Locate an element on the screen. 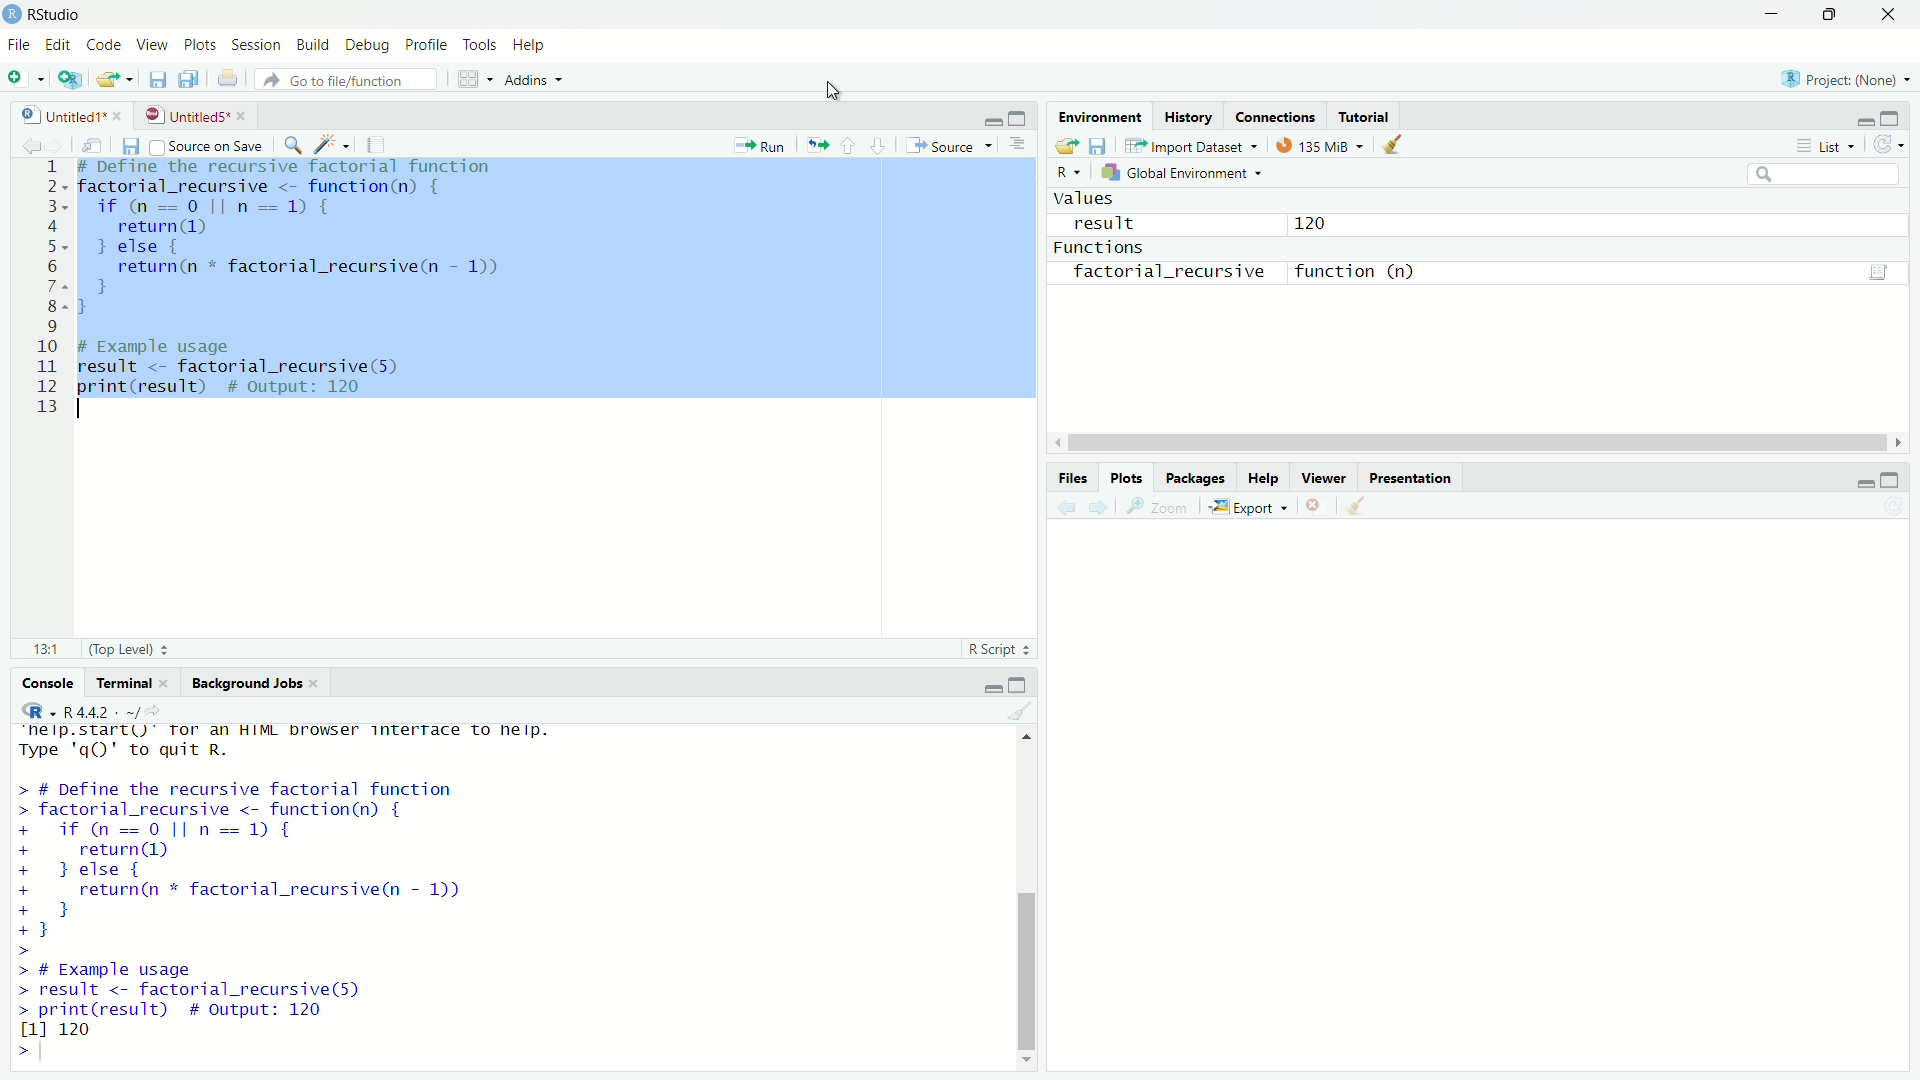 The image size is (1920, 1080). Background Jobs is located at coordinates (252, 682).